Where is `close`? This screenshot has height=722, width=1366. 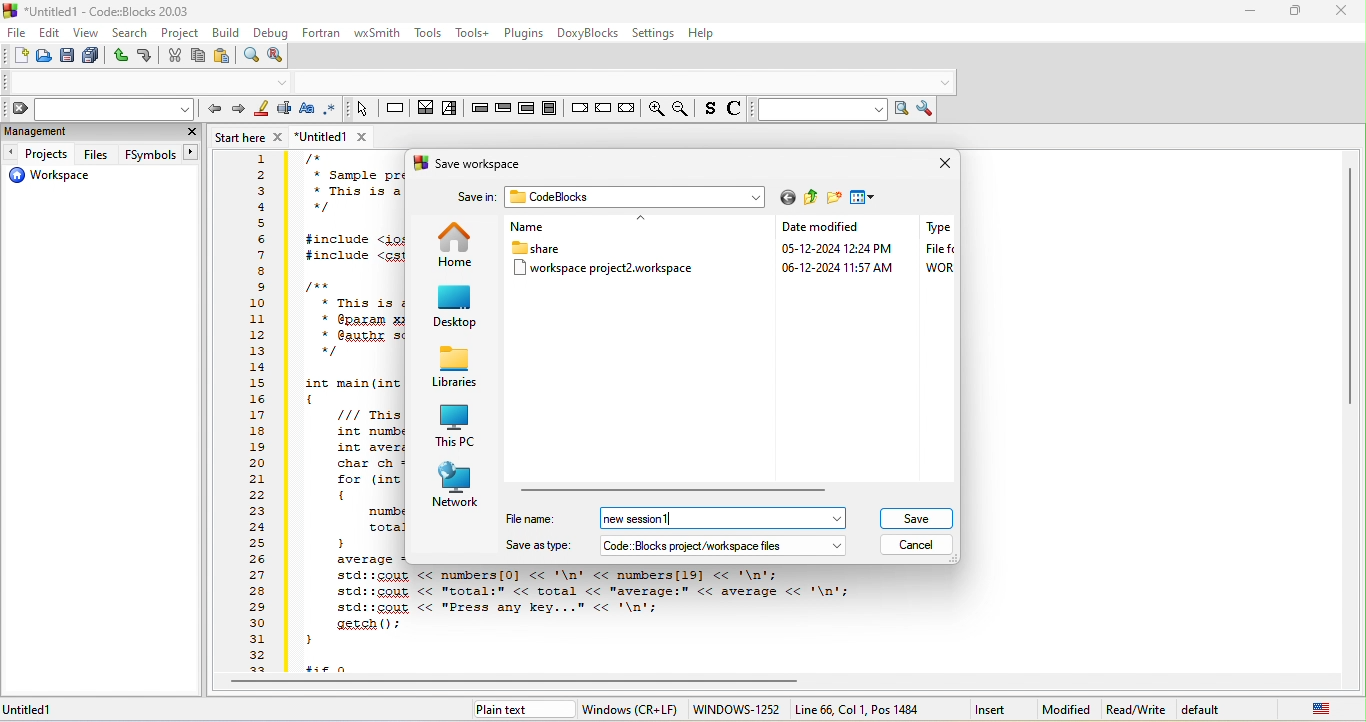 close is located at coordinates (940, 166).